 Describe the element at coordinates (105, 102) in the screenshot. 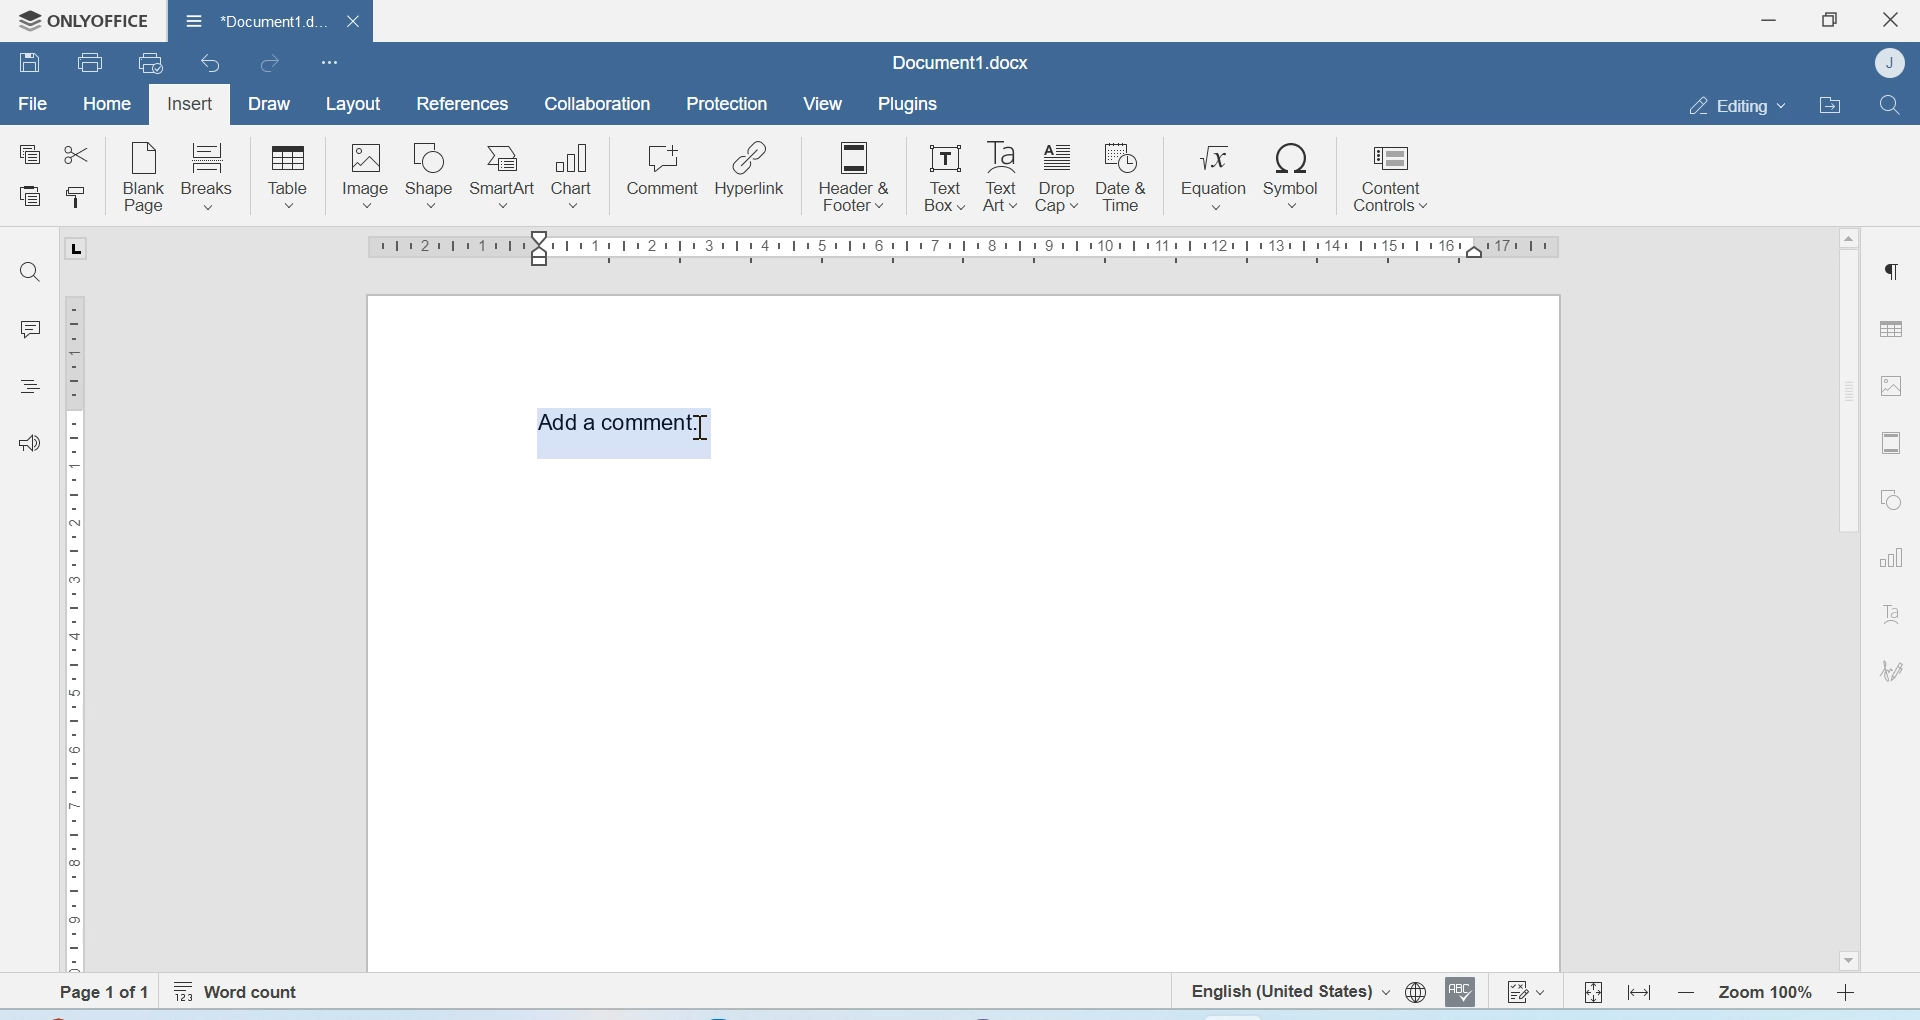

I see `Home` at that location.